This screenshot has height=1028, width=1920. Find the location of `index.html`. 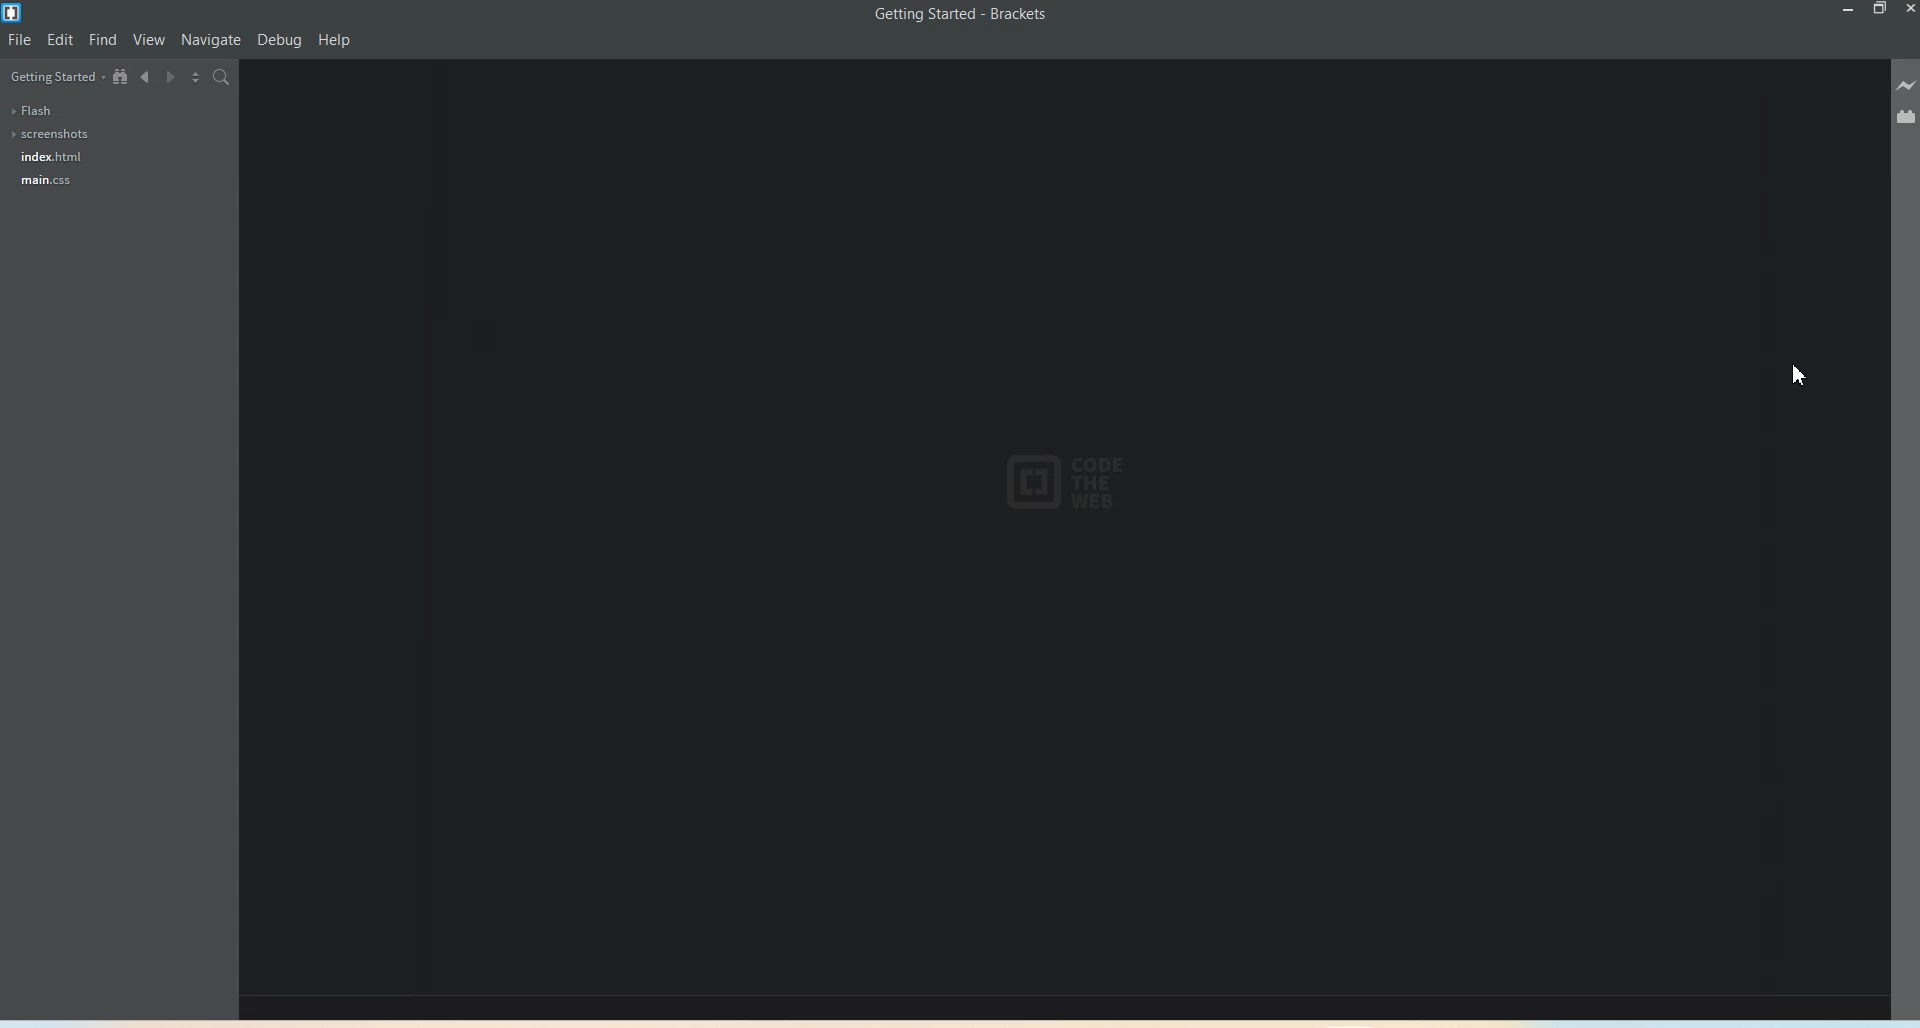

index.html is located at coordinates (47, 156).